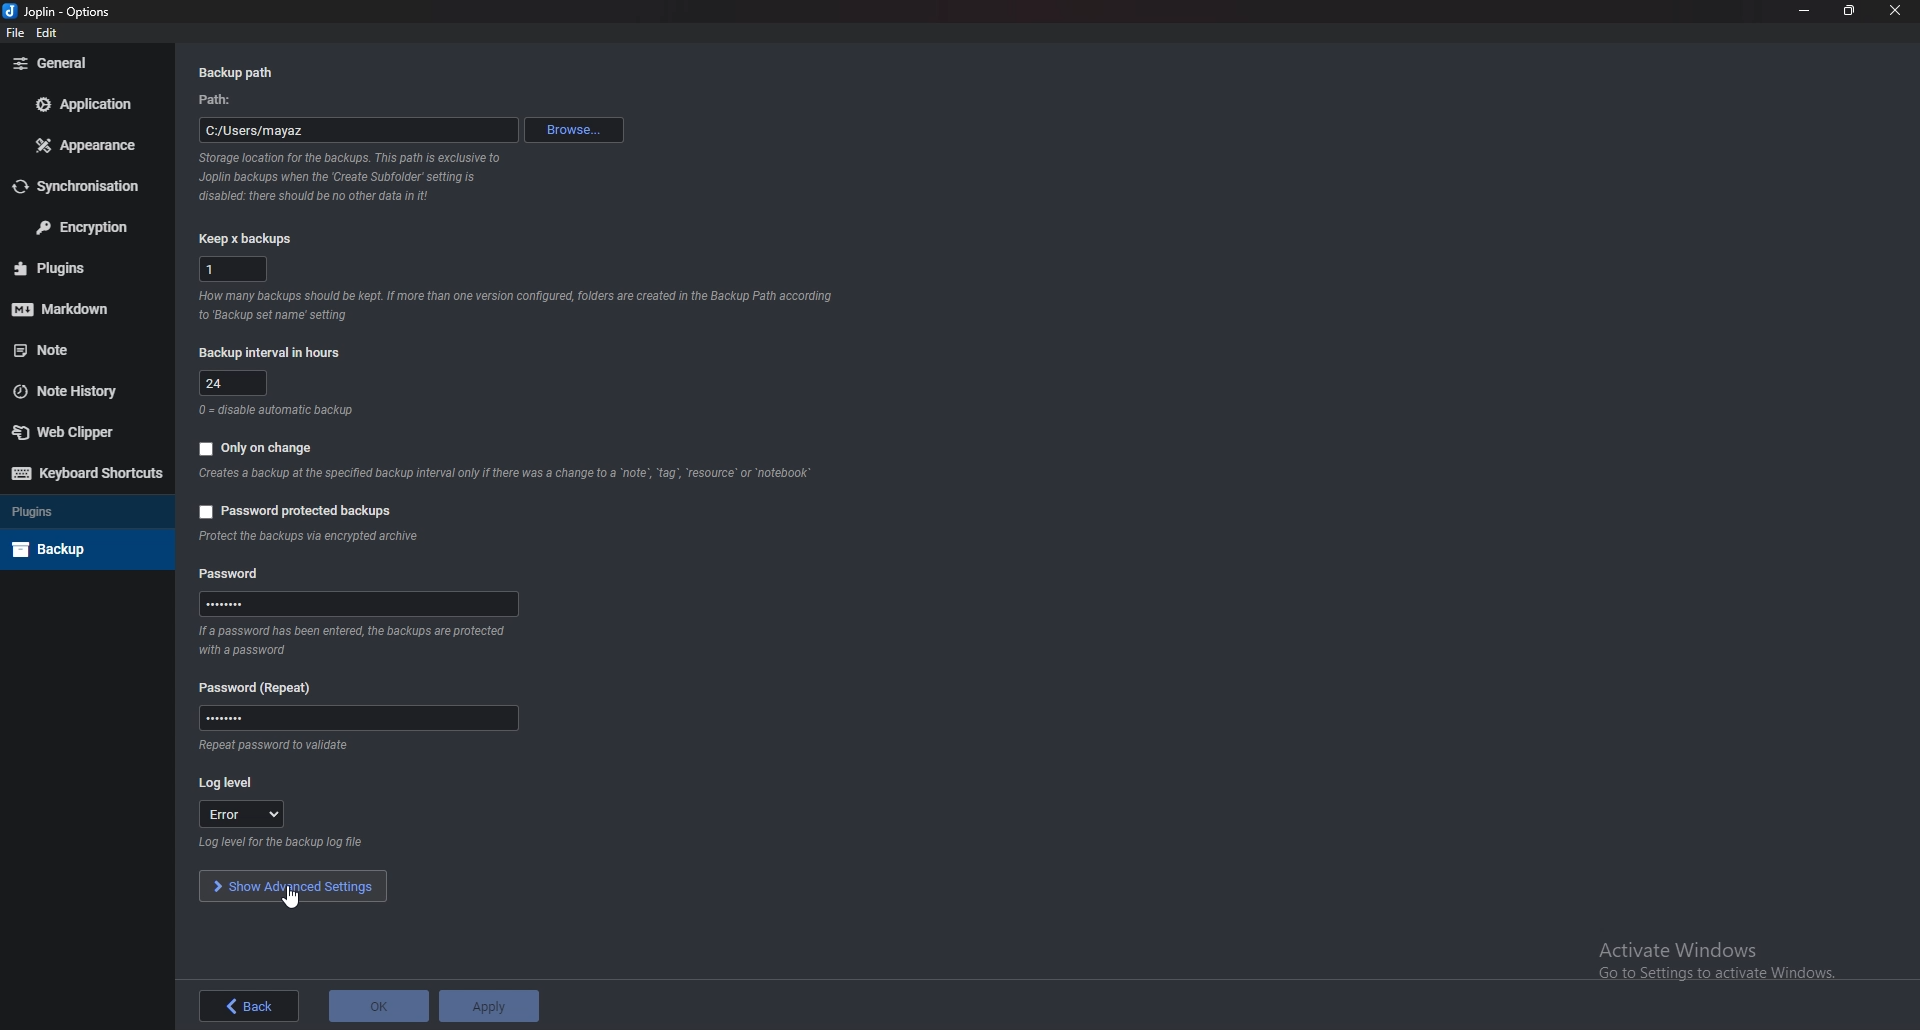 Image resolution: width=1920 pixels, height=1030 pixels. What do you see at coordinates (83, 226) in the screenshot?
I see `Encryption` at bounding box center [83, 226].